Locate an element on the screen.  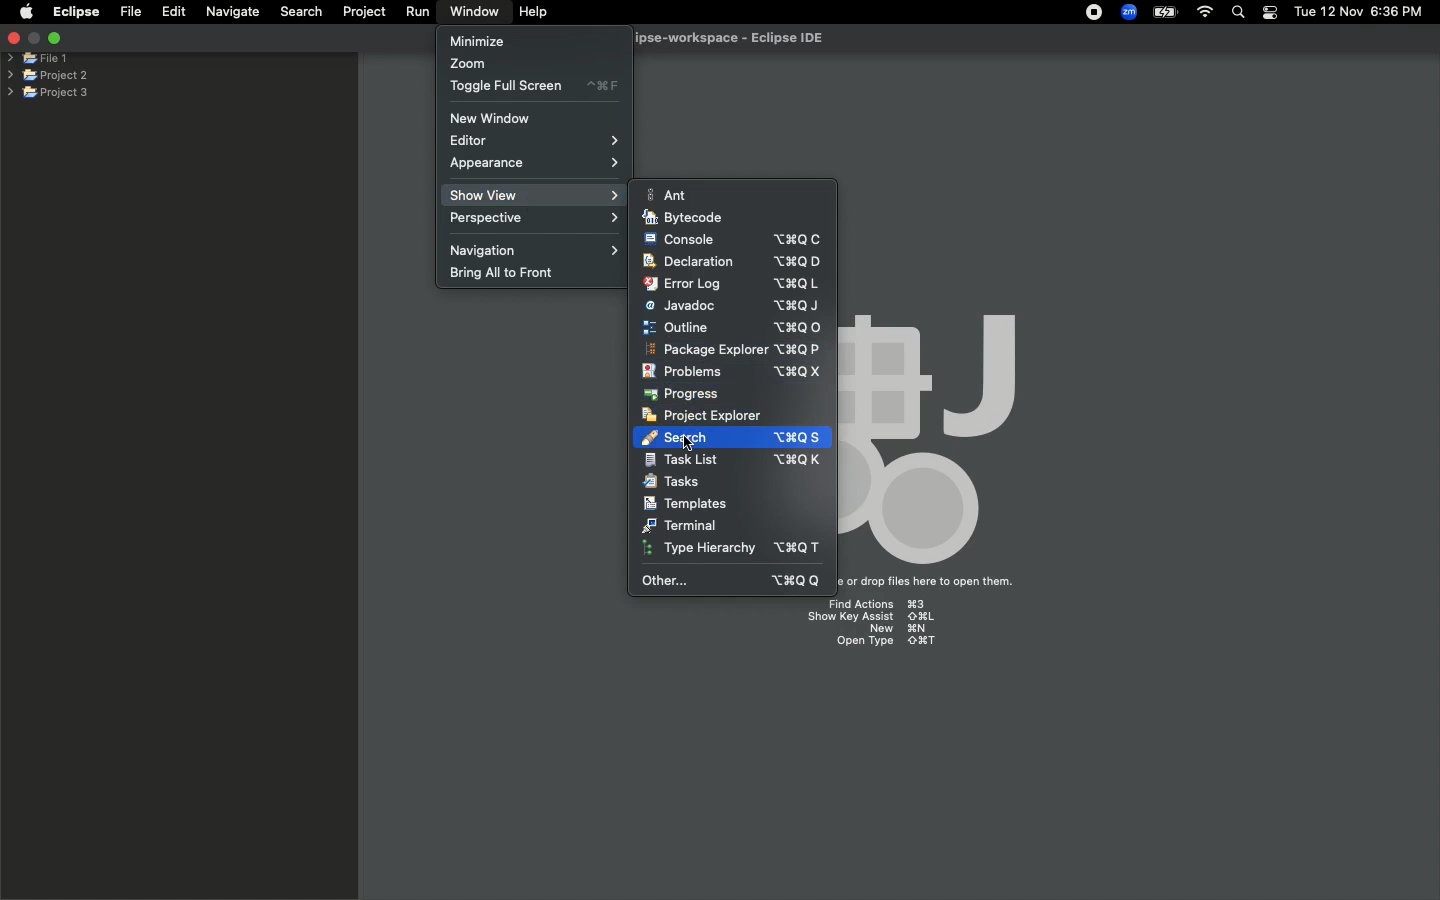
Error log is located at coordinates (731, 283).